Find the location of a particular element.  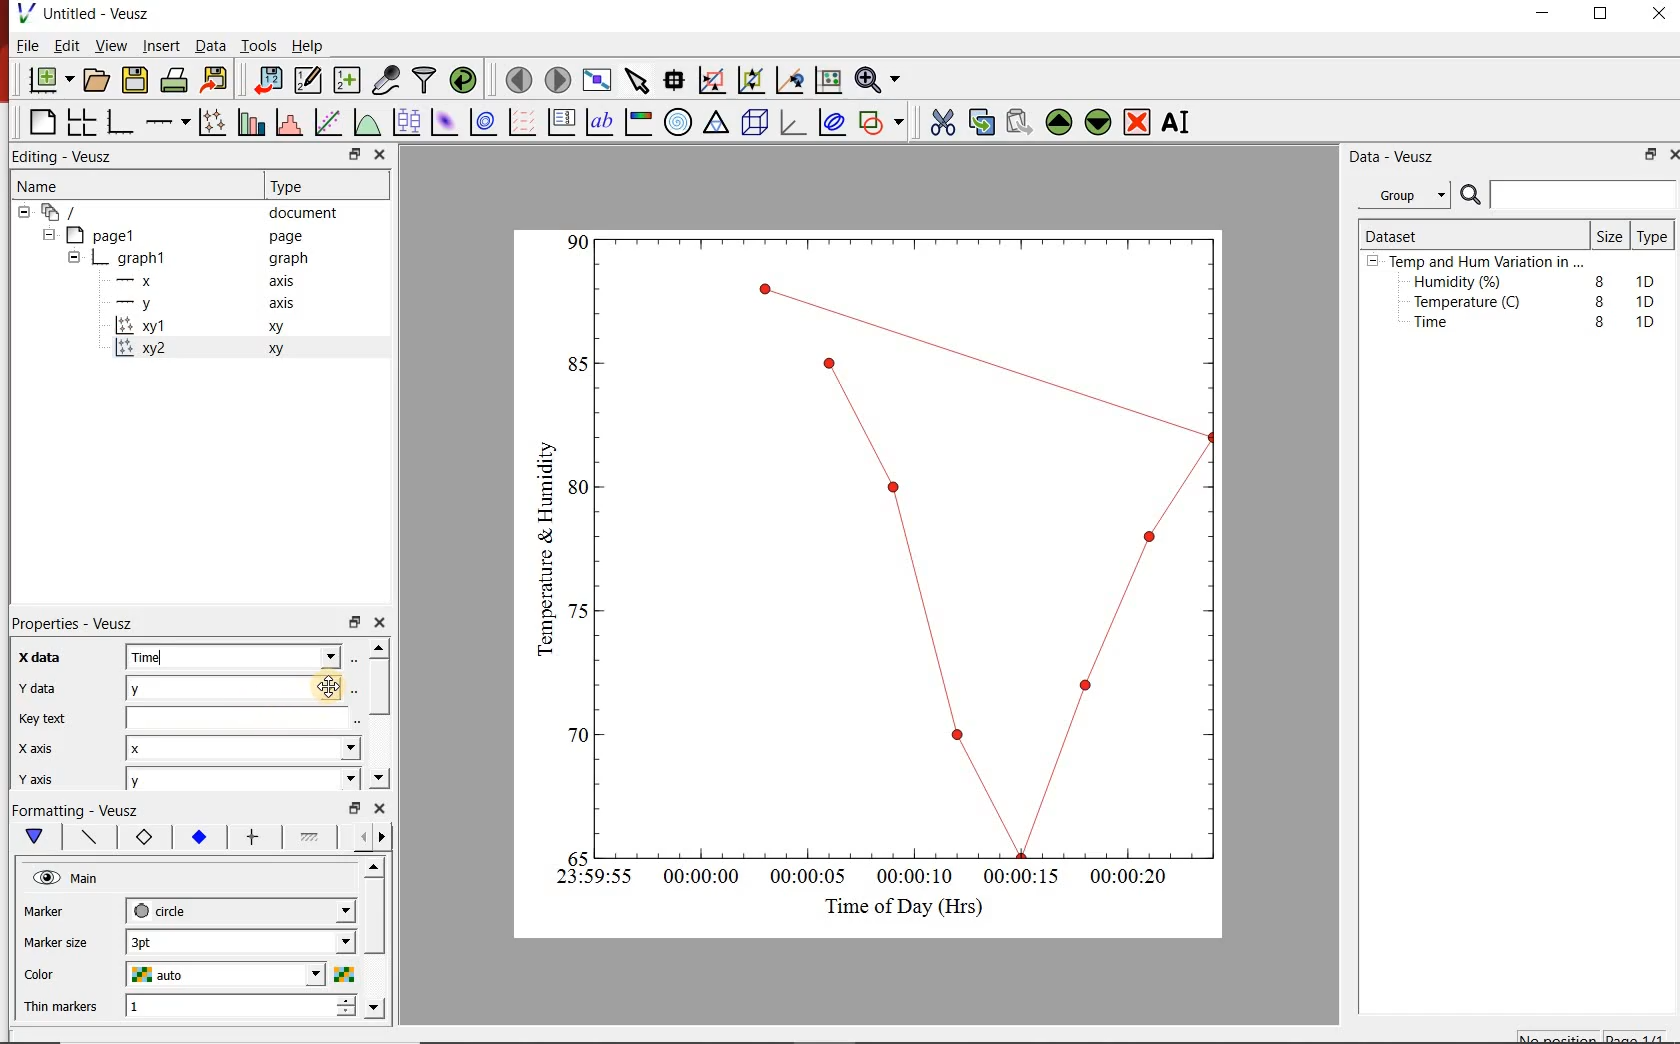

scroll bar is located at coordinates (376, 936).